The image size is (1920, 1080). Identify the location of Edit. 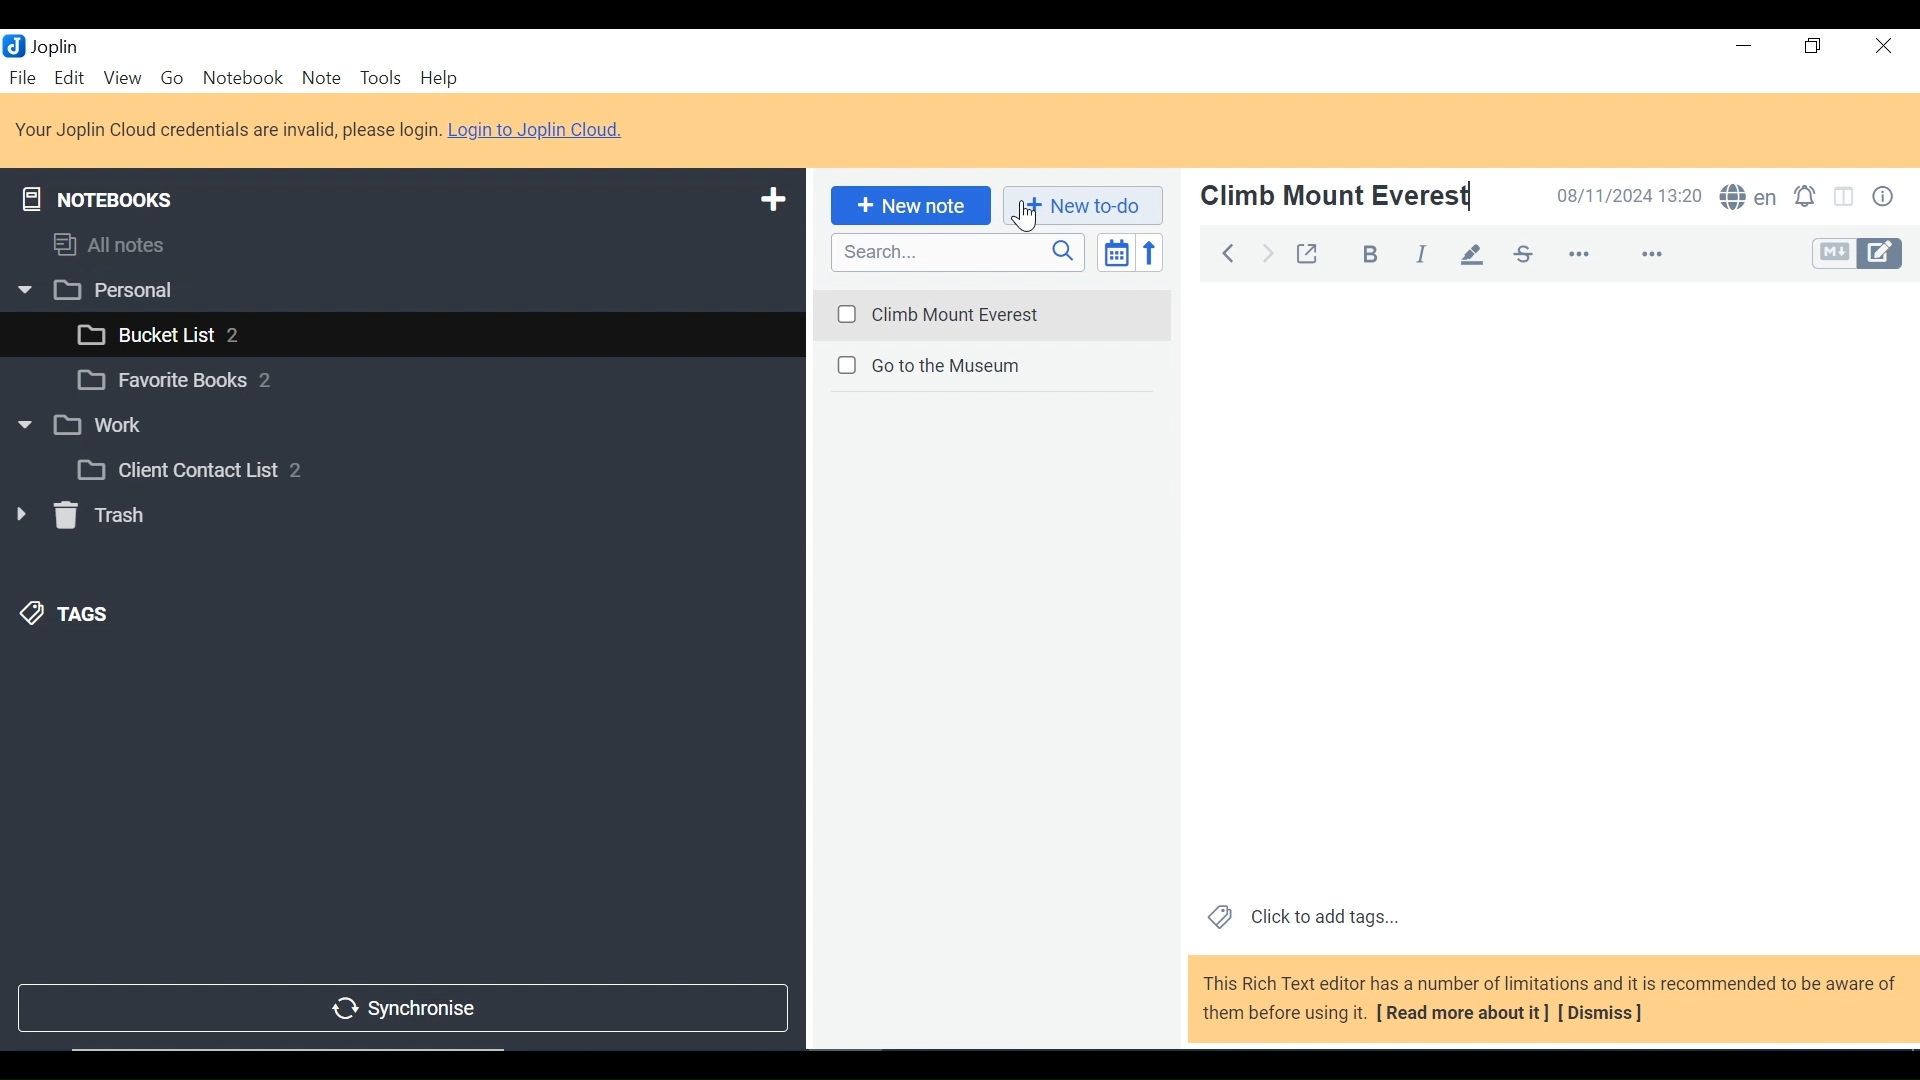
(70, 79).